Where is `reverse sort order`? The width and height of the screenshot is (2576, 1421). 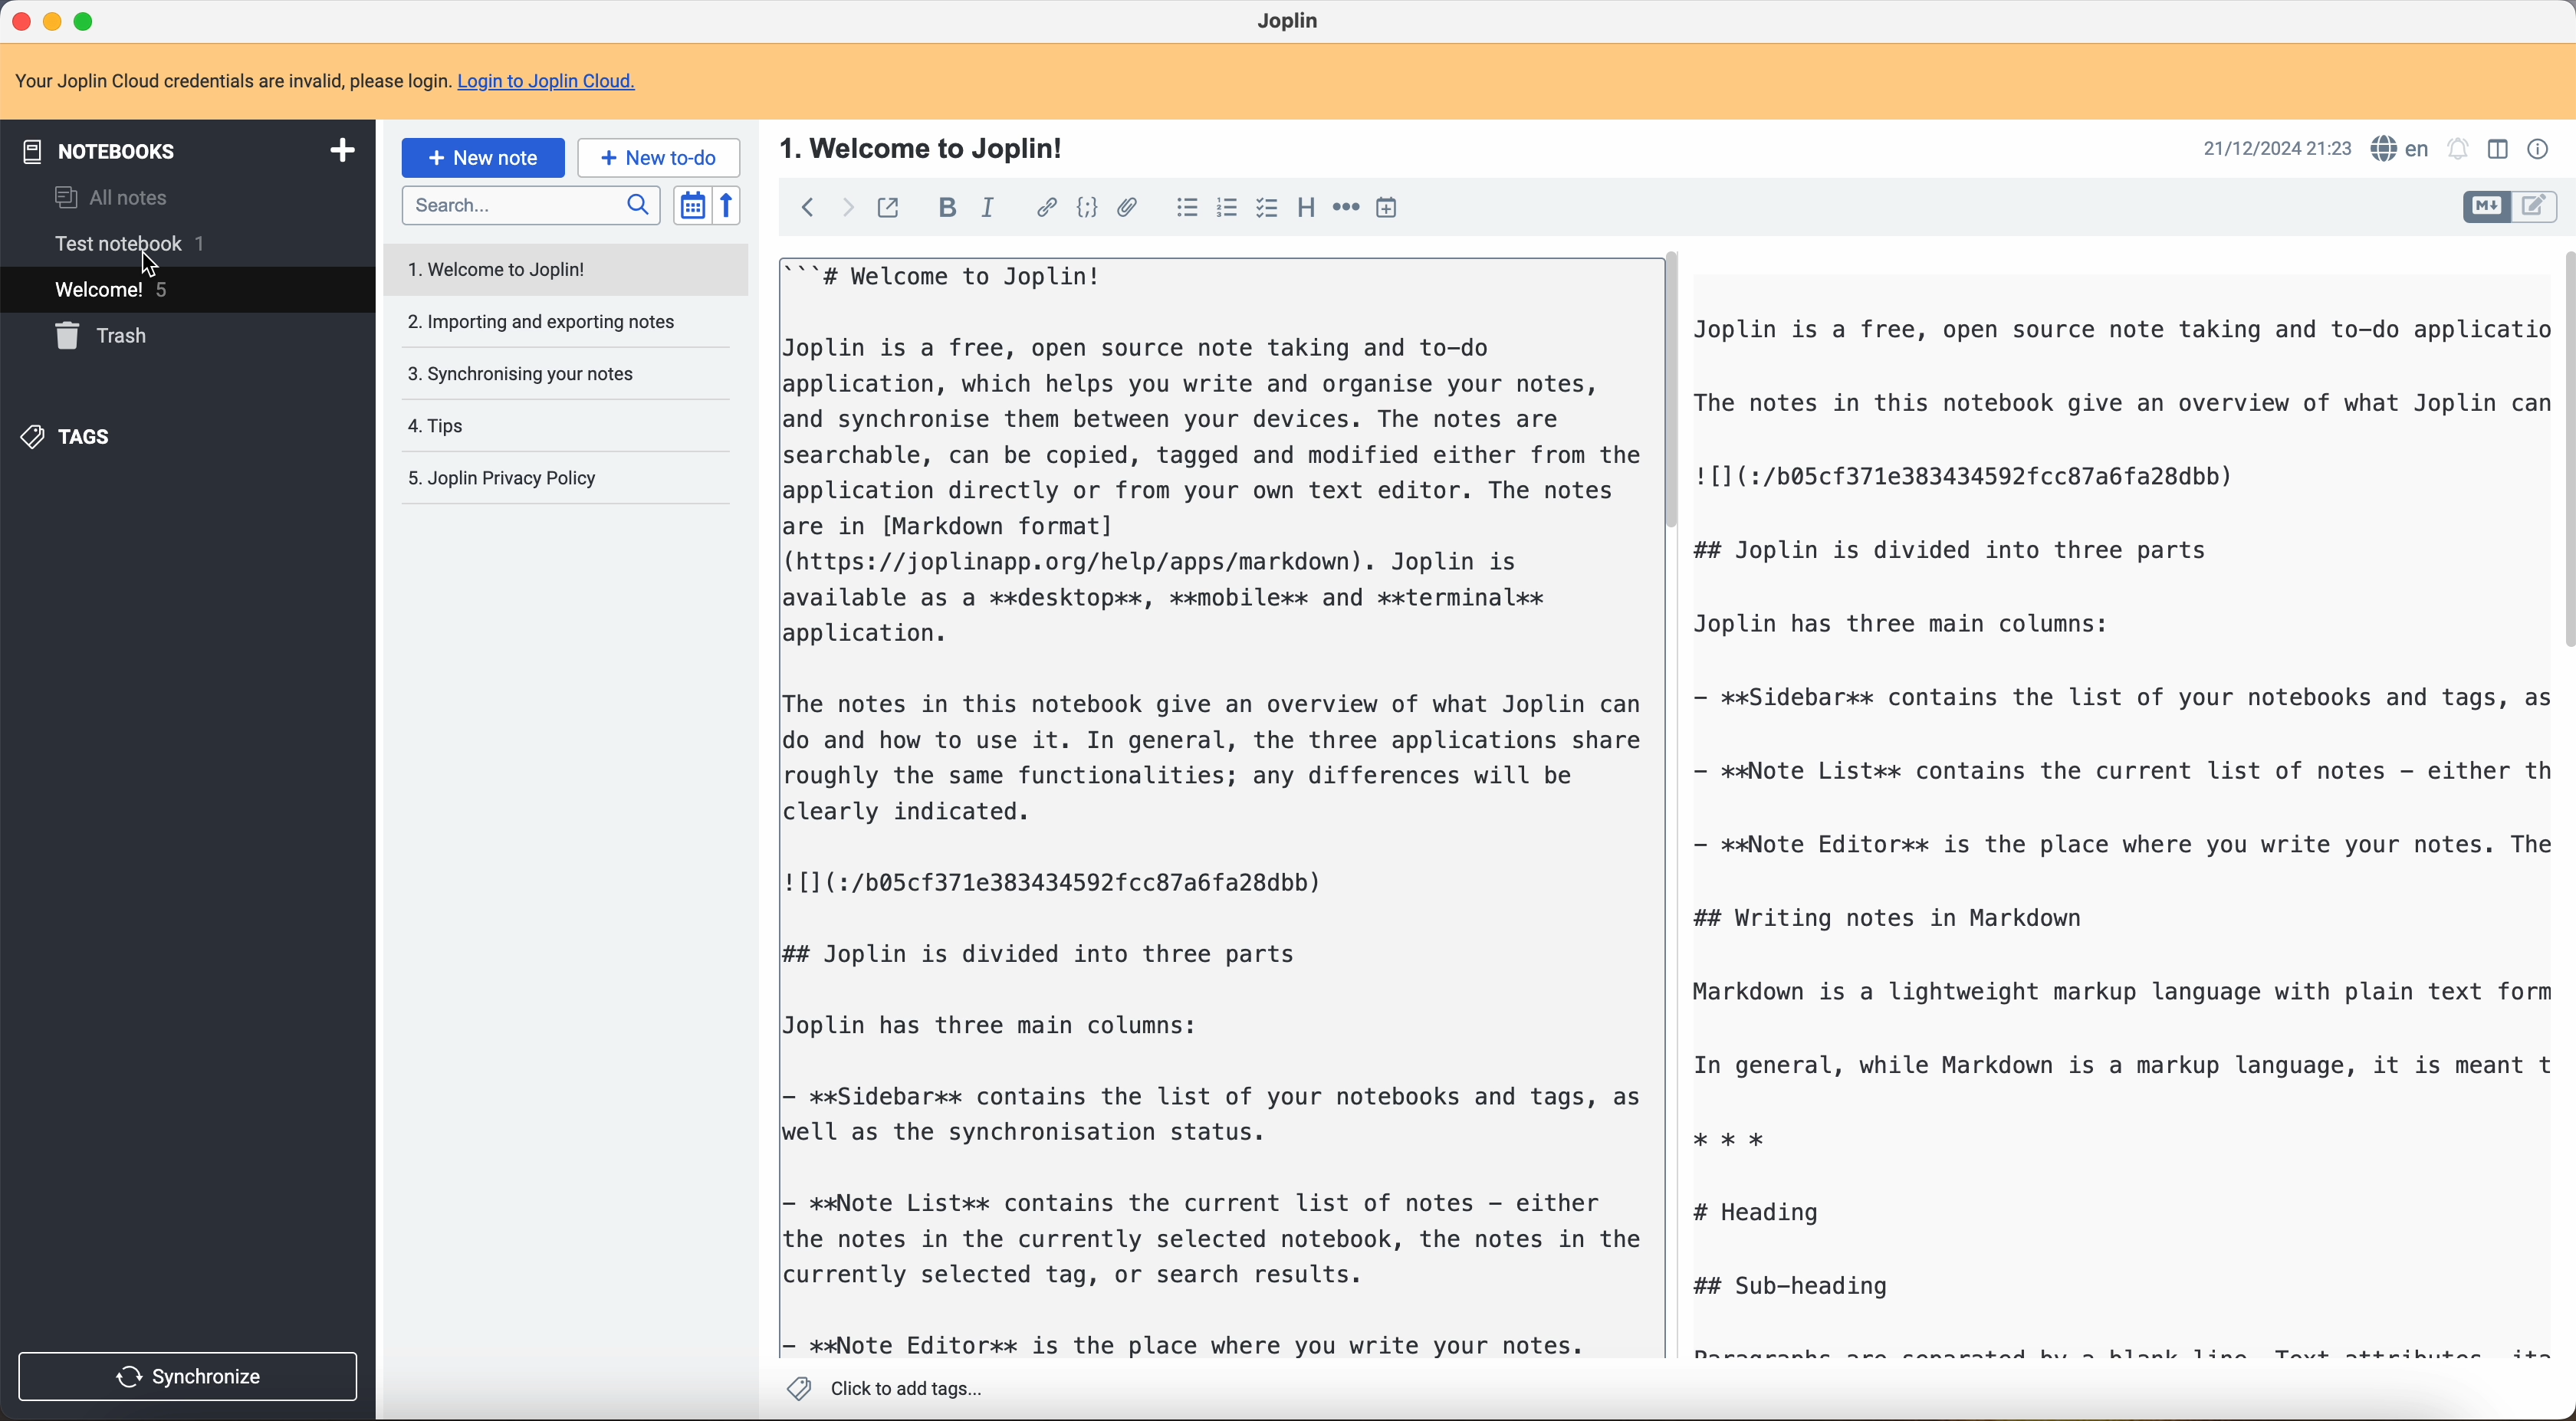
reverse sort order is located at coordinates (726, 207).